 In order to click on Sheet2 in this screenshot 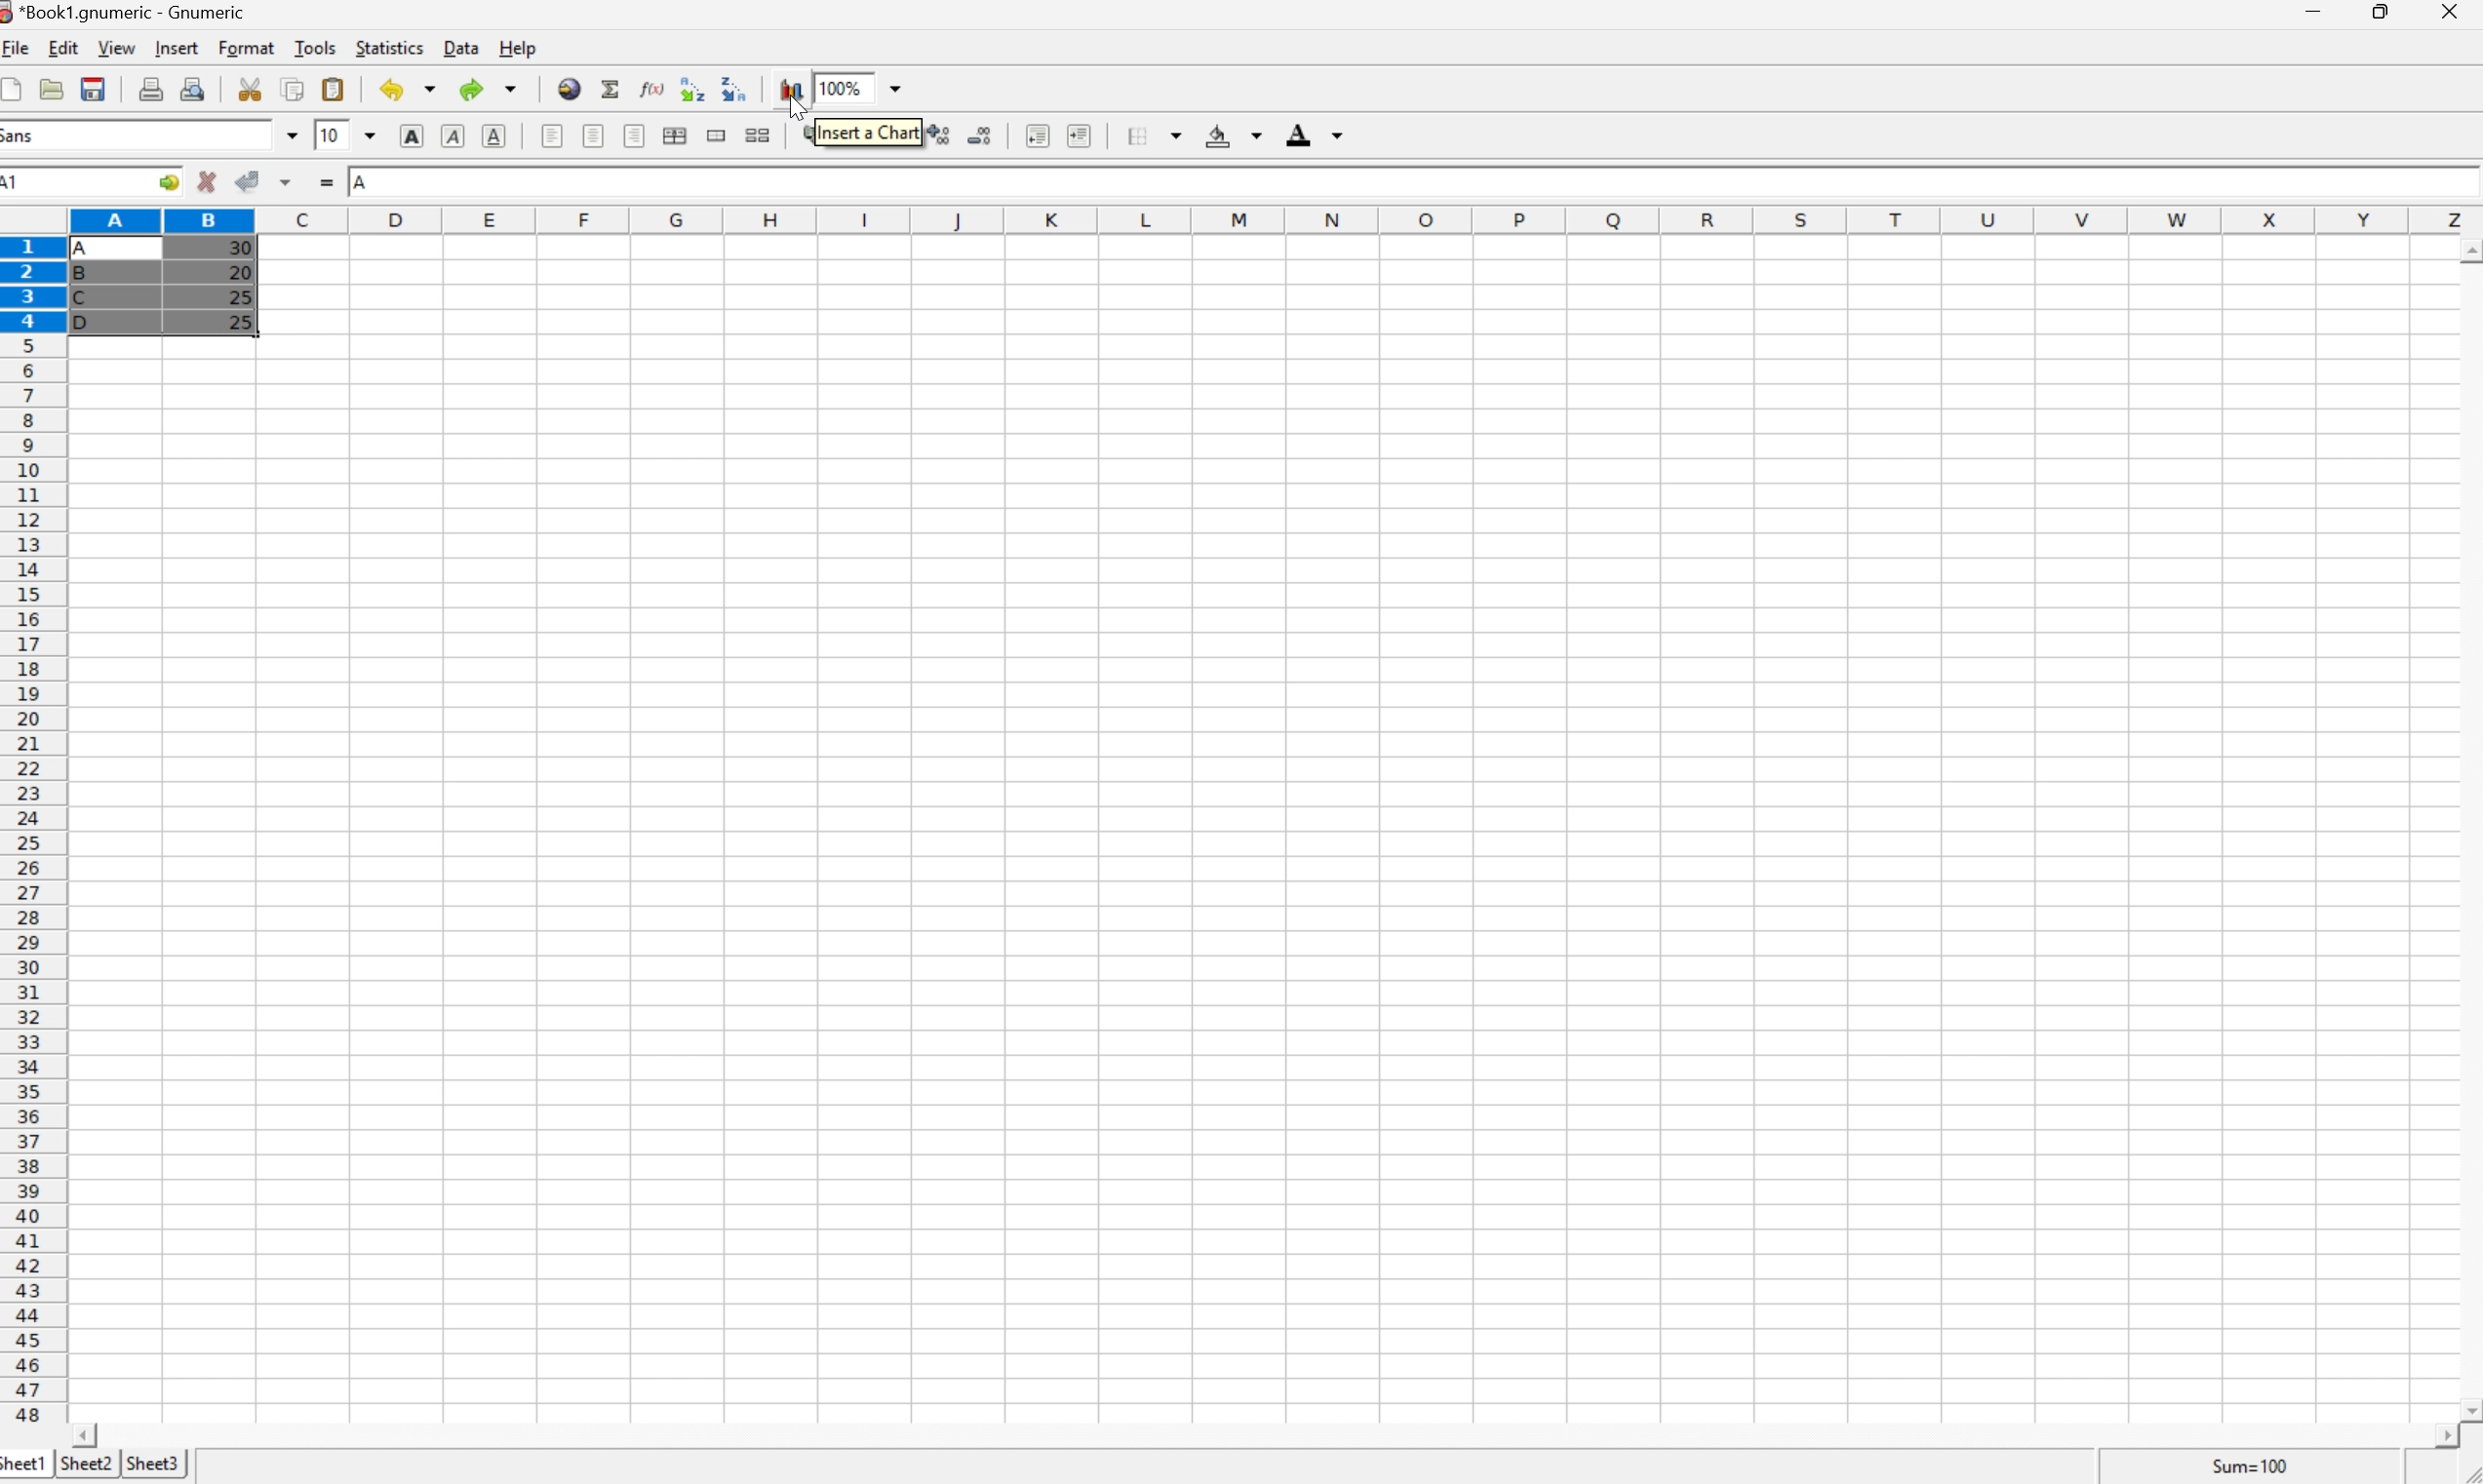, I will do `click(86, 1465)`.